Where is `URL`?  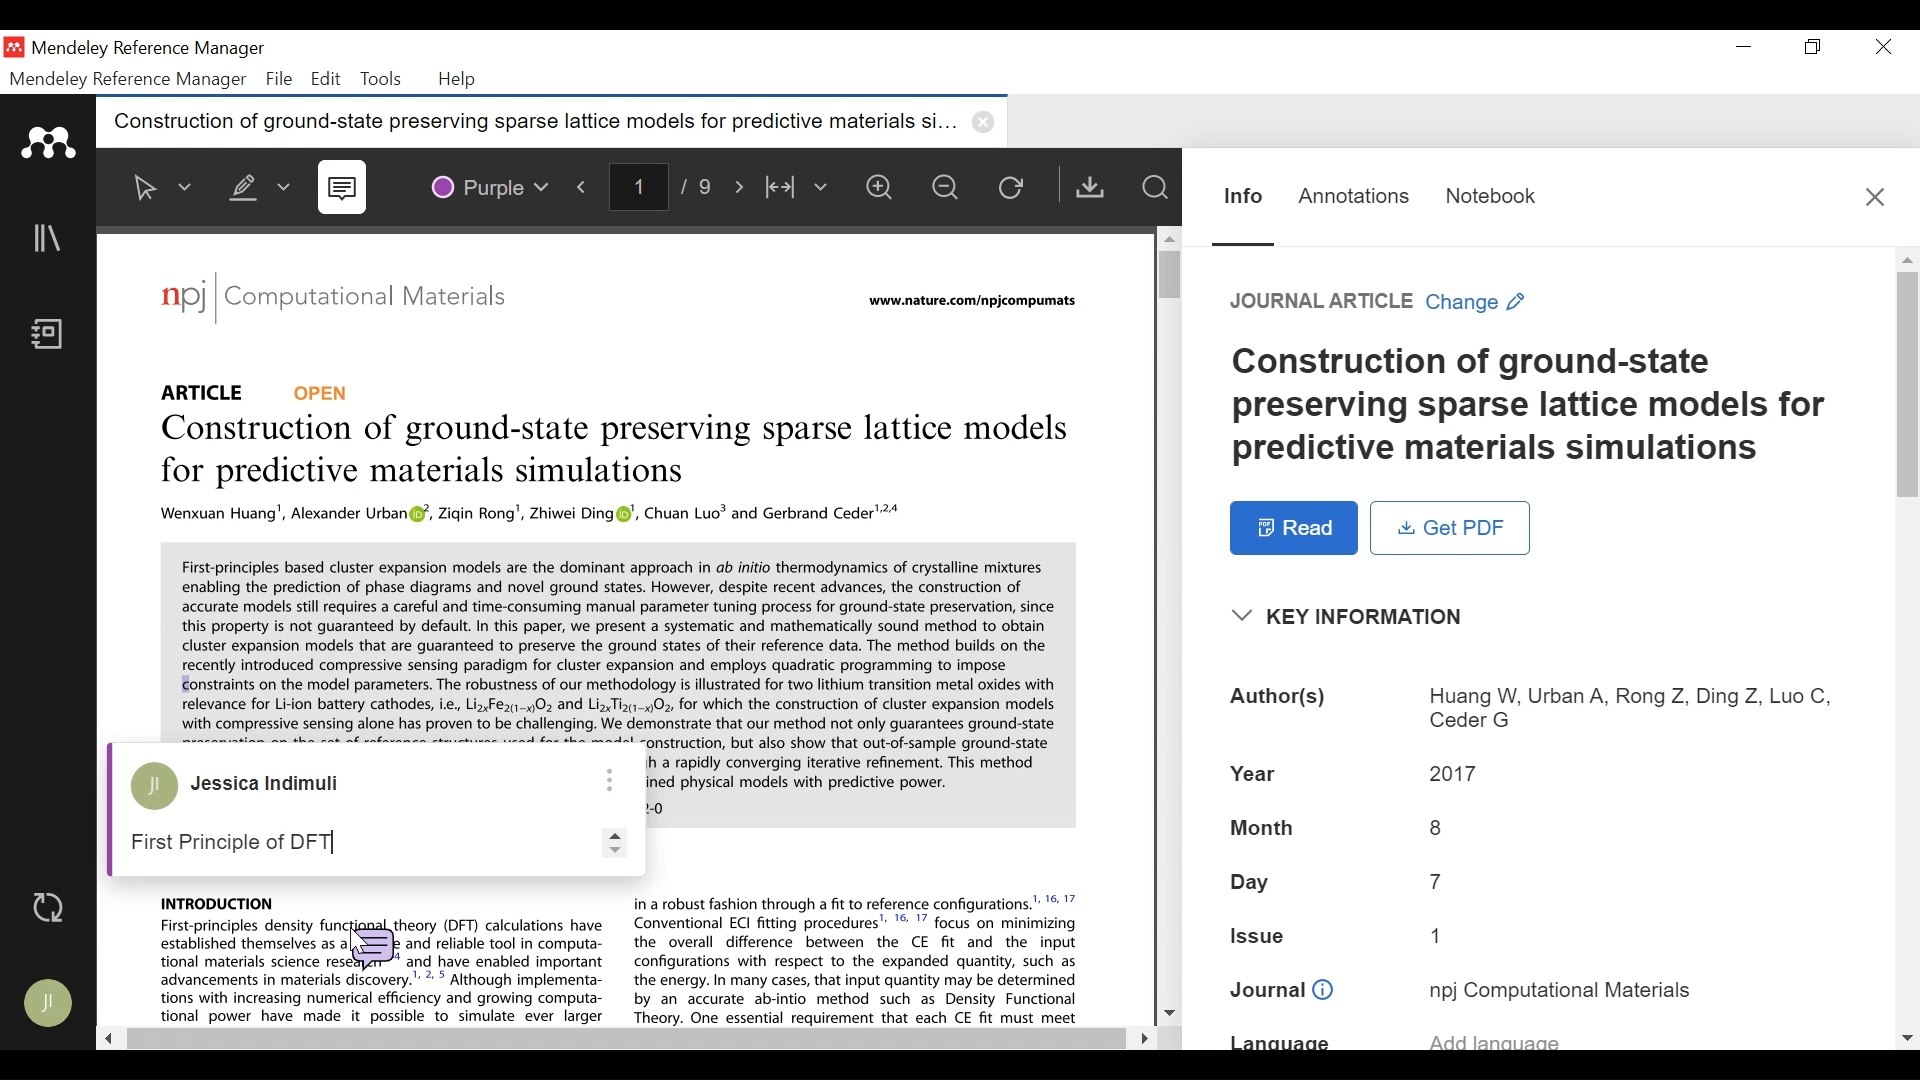 URL is located at coordinates (969, 303).